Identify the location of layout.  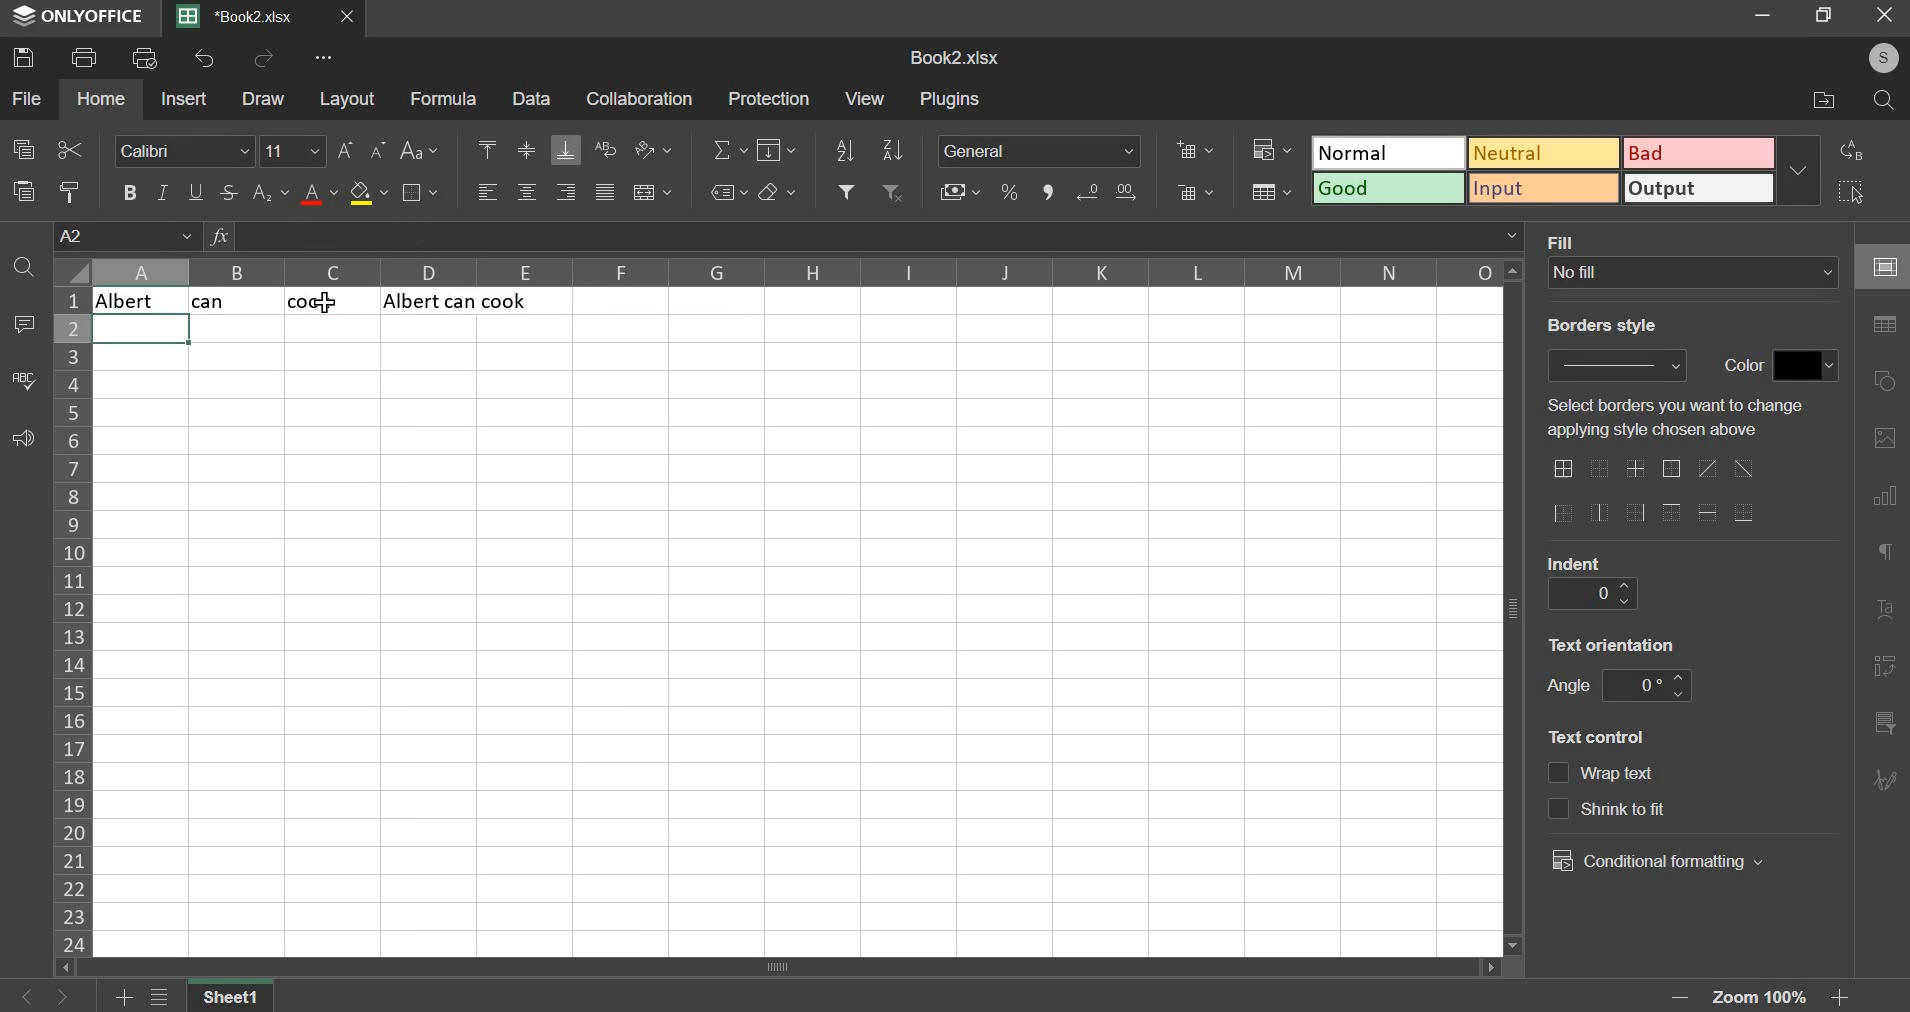
(348, 100).